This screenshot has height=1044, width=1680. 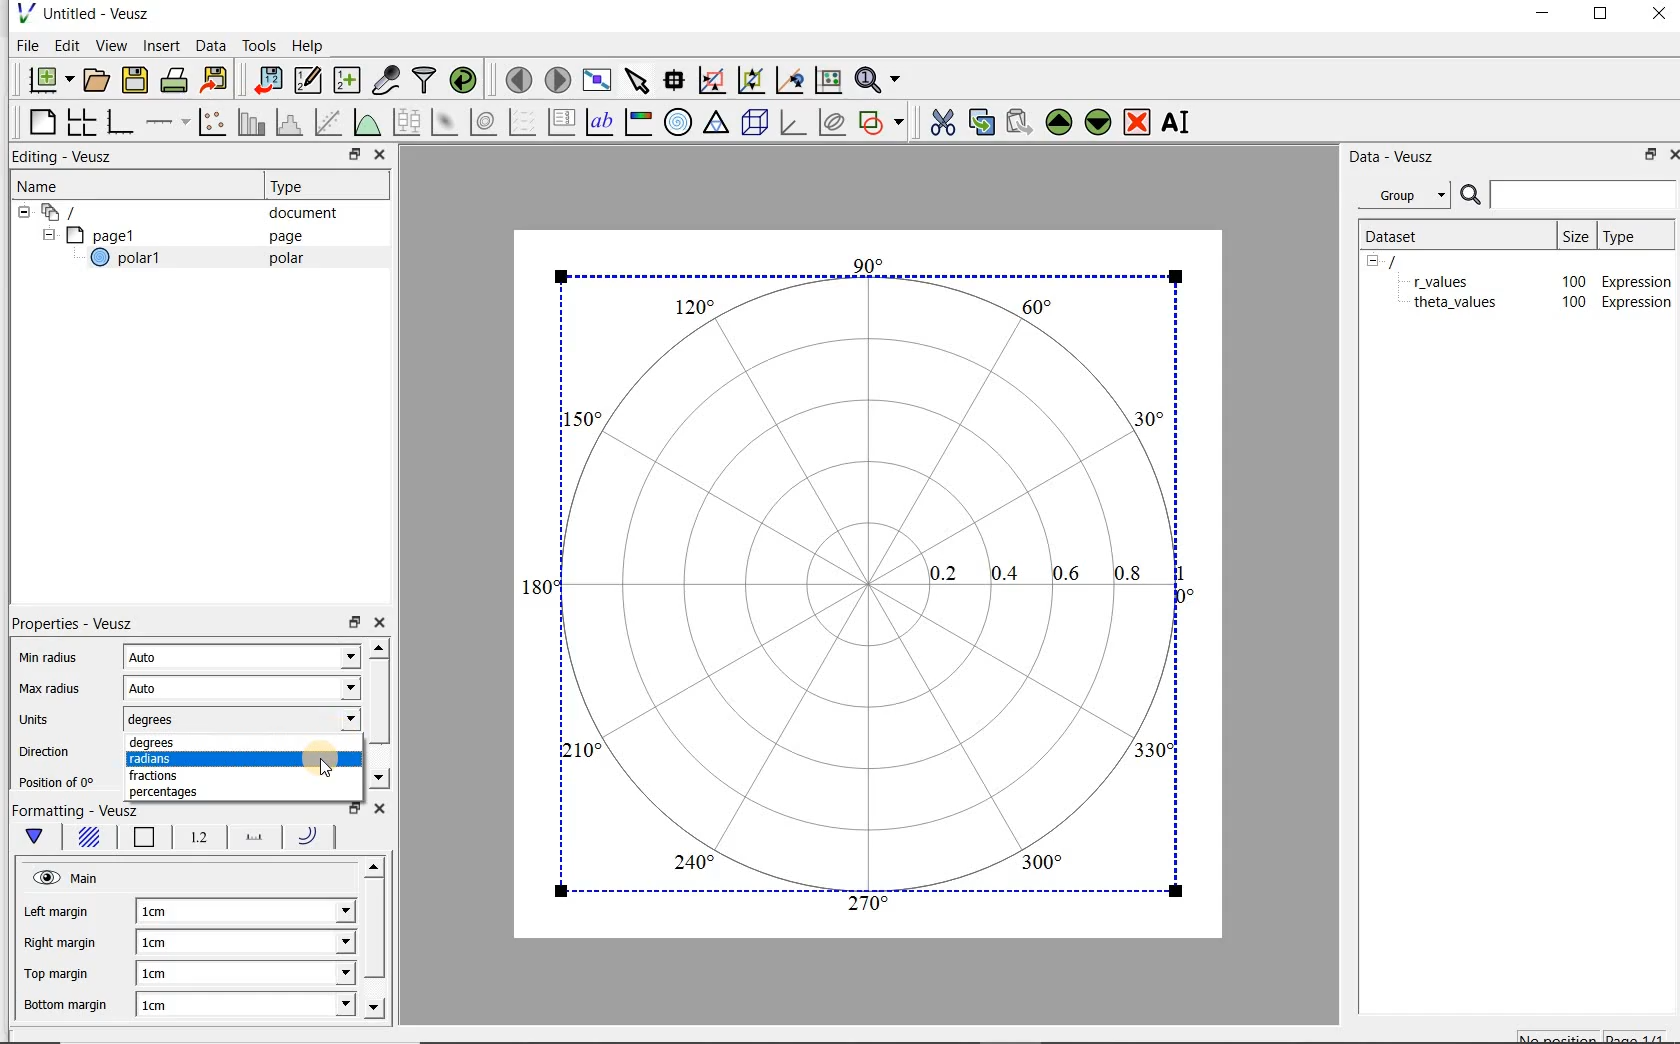 What do you see at coordinates (794, 124) in the screenshot?
I see `3d graph` at bounding box center [794, 124].